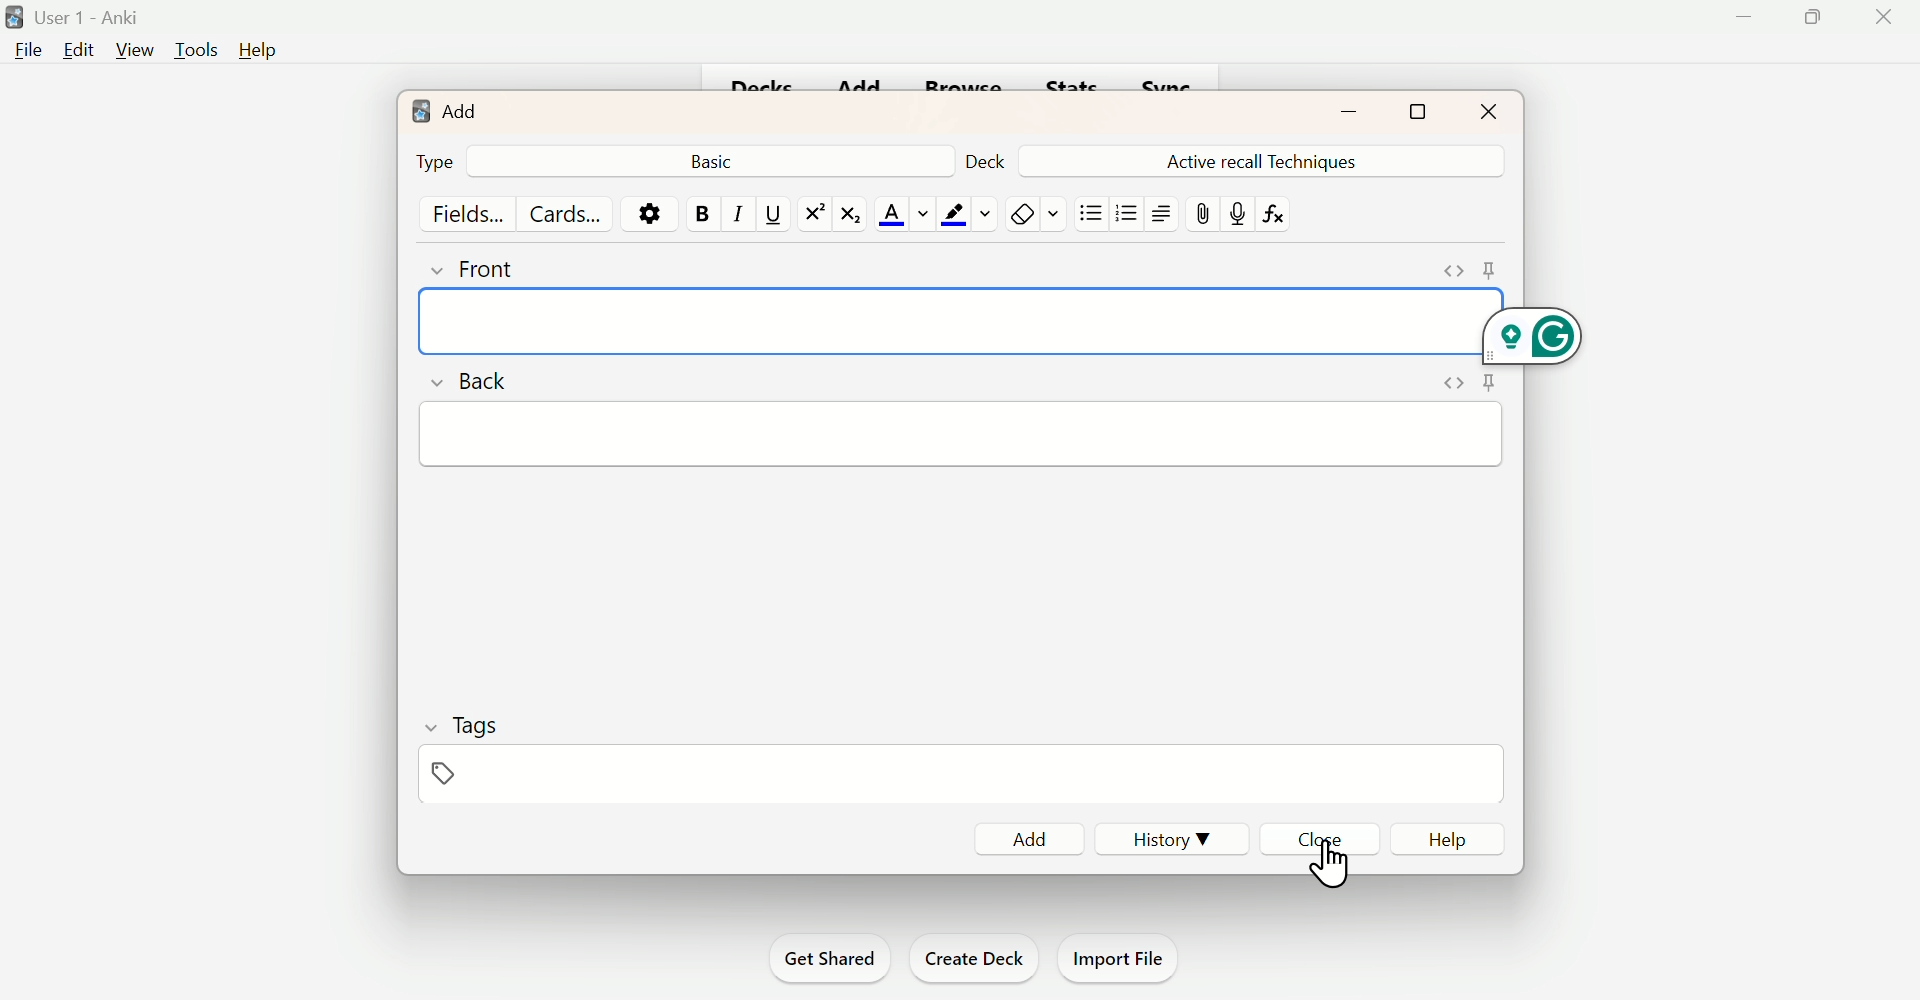 This screenshot has height=1000, width=1920. Describe the element at coordinates (1811, 16) in the screenshot. I see `Maximise` at that location.